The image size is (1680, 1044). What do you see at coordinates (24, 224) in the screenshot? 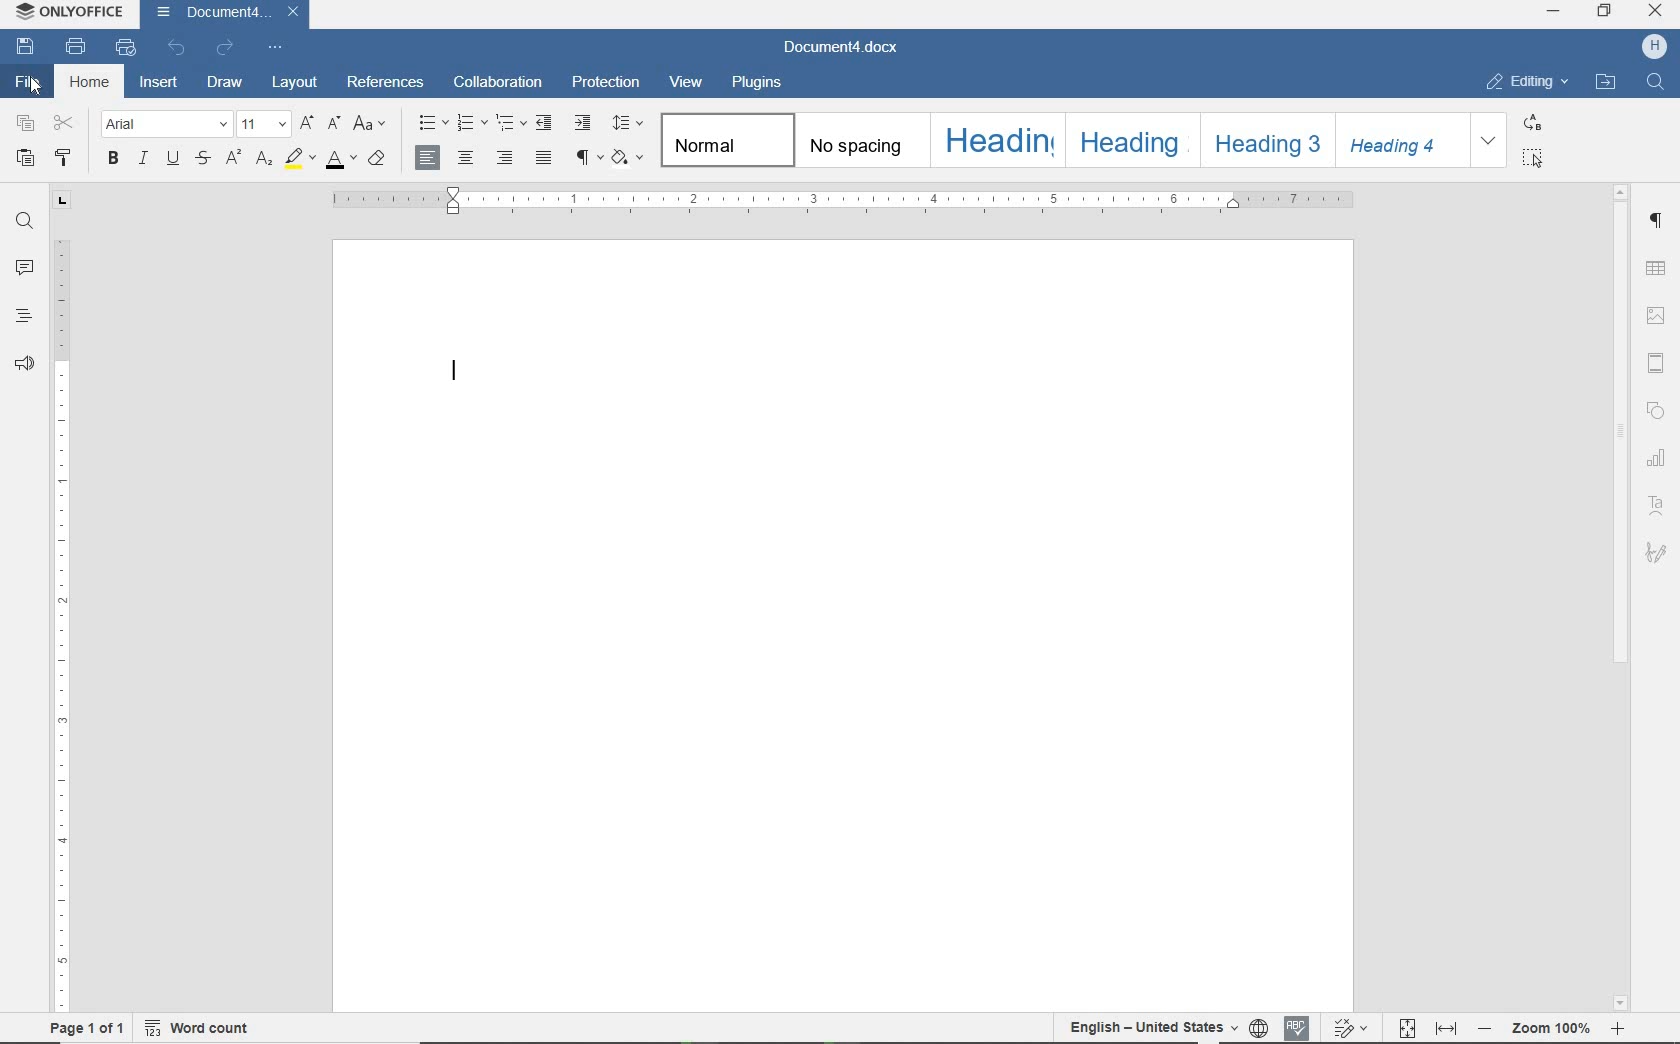
I see `search` at bounding box center [24, 224].